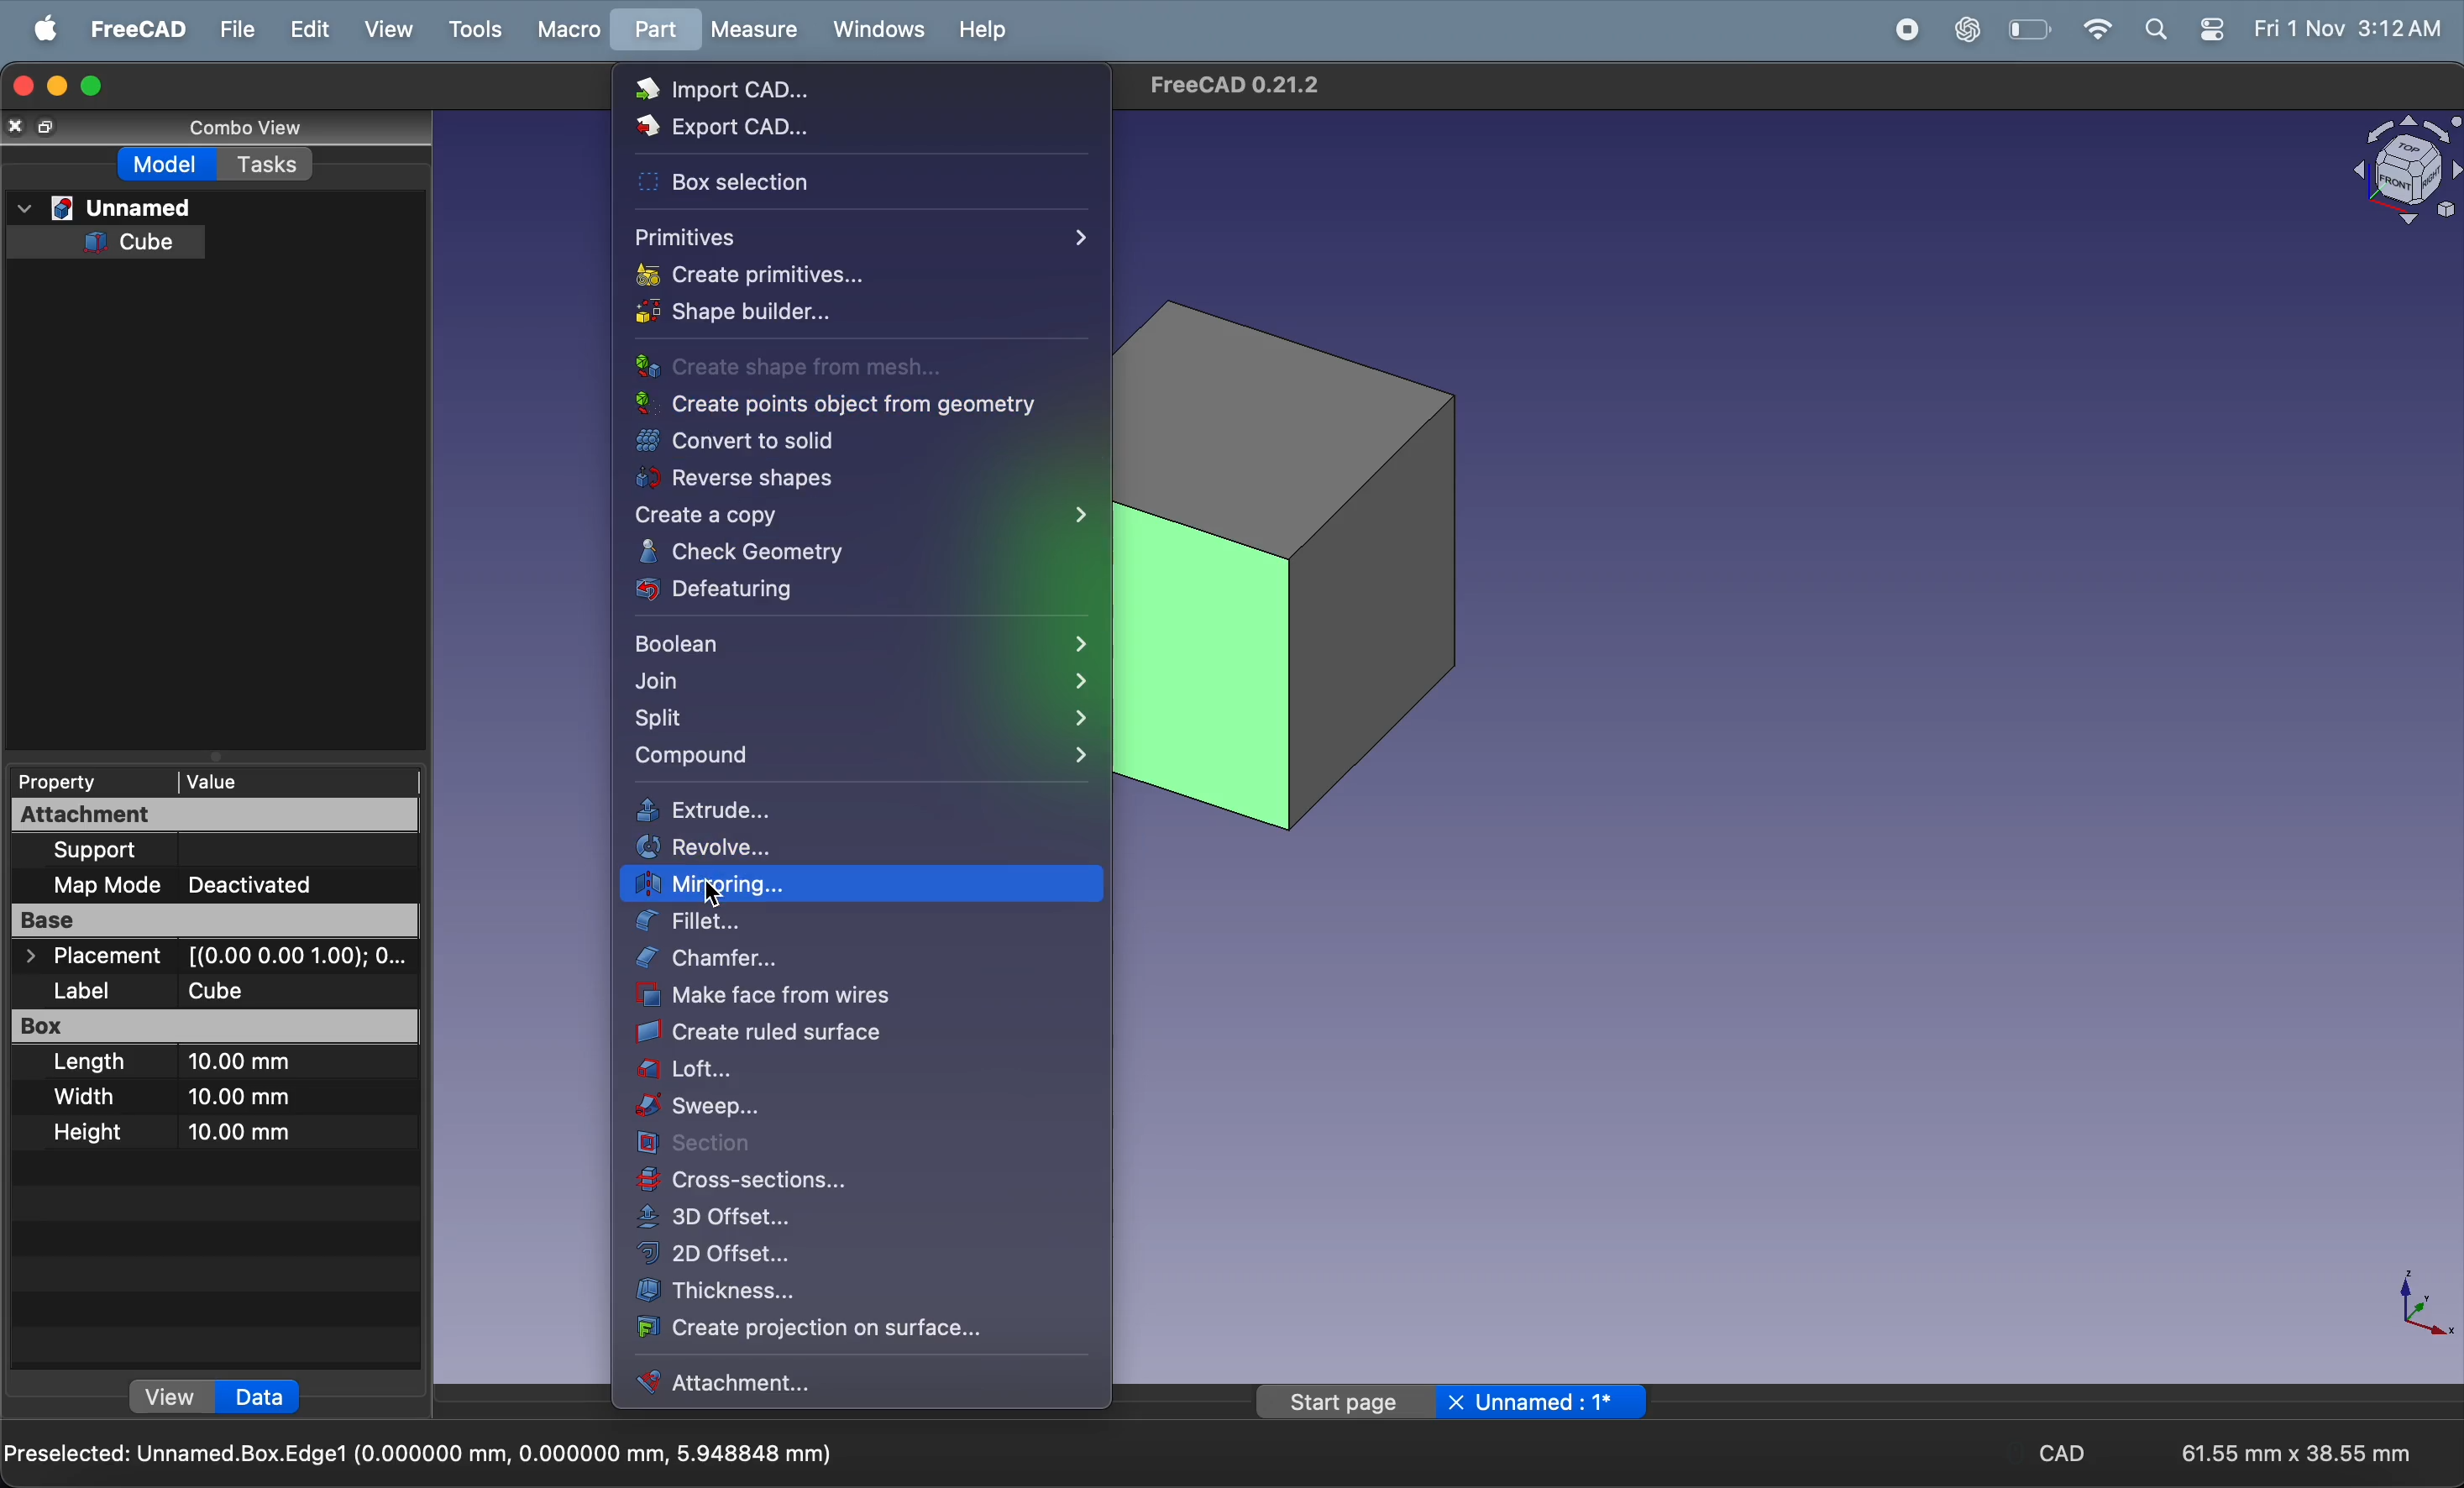 The height and width of the screenshot is (1488, 2464). What do you see at coordinates (843, 403) in the screenshot?
I see `create points object from geometry` at bounding box center [843, 403].